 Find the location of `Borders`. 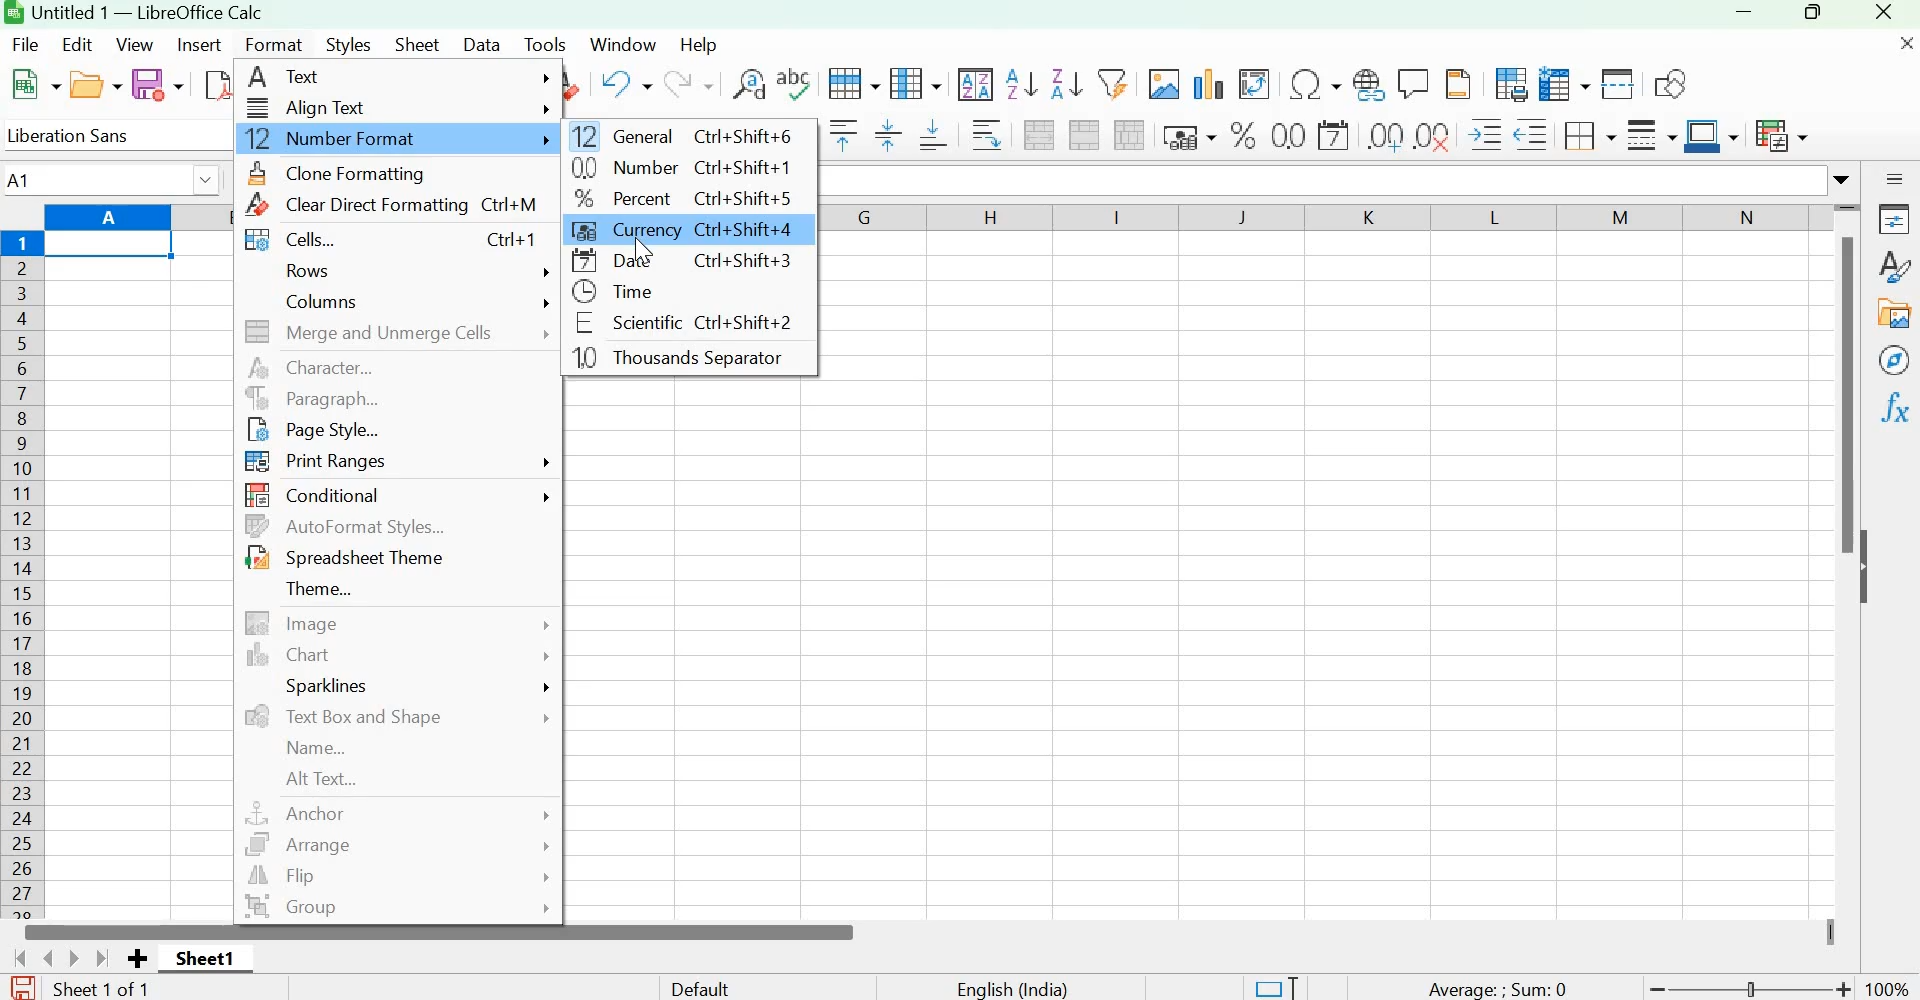

Borders is located at coordinates (1587, 134).